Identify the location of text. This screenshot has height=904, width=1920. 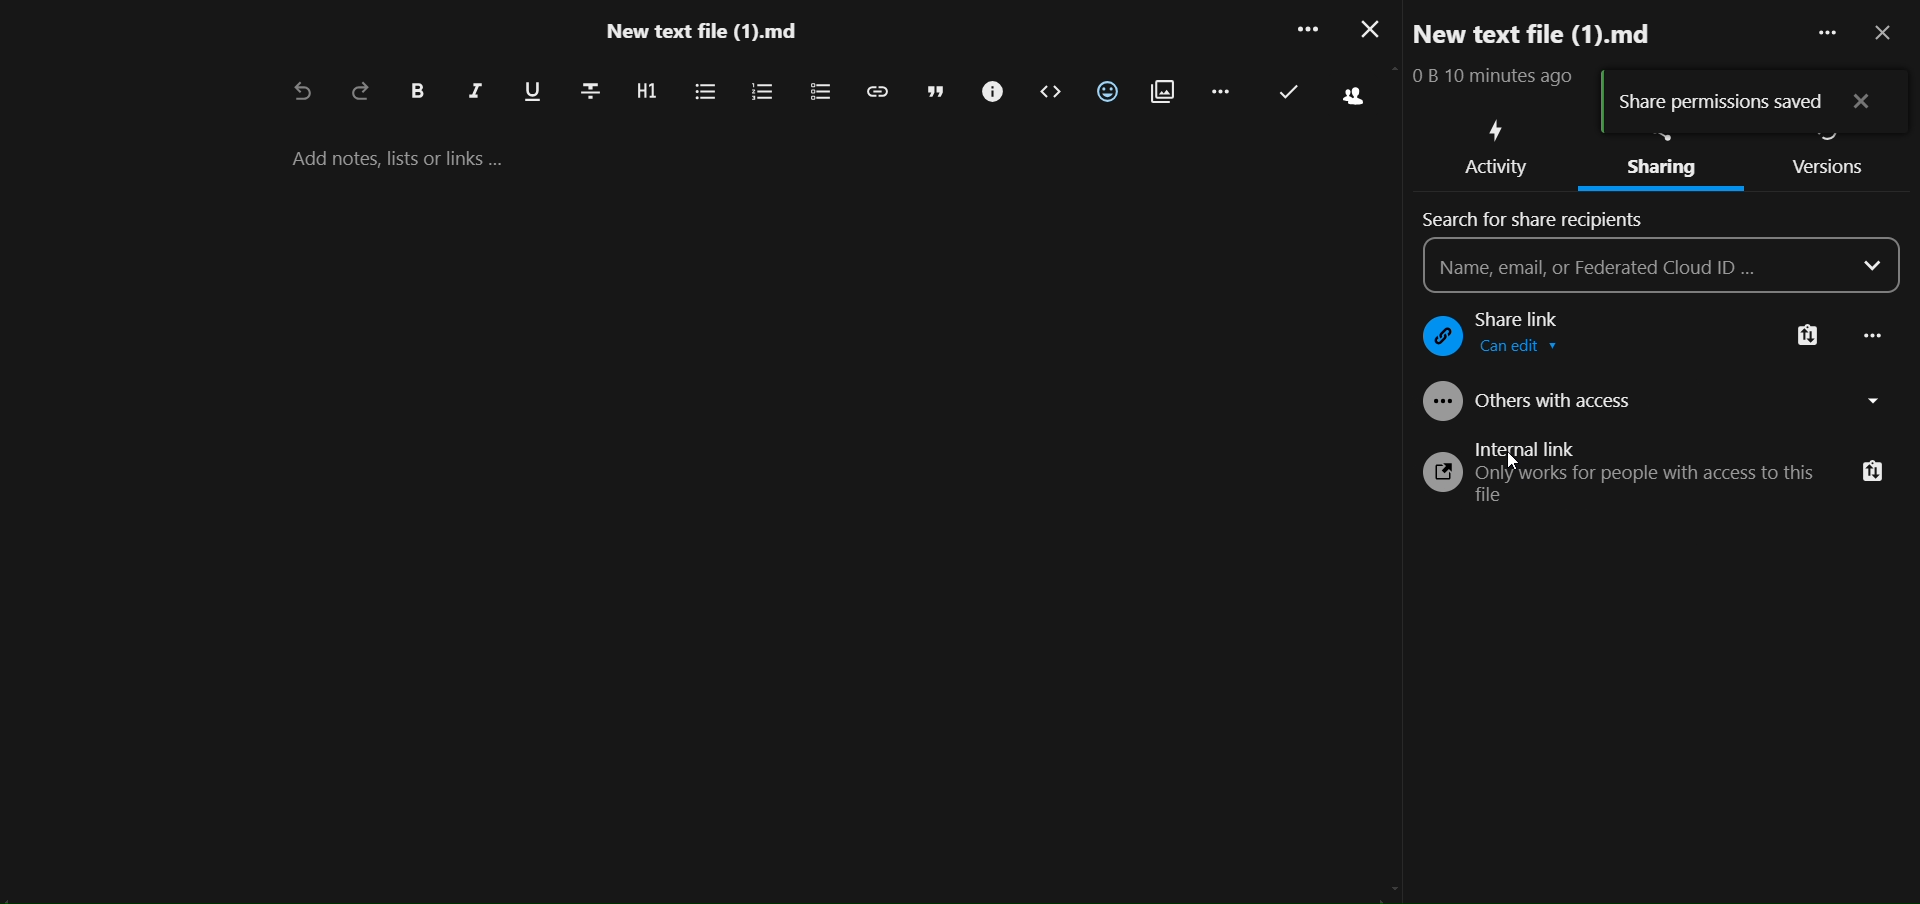
(1649, 486).